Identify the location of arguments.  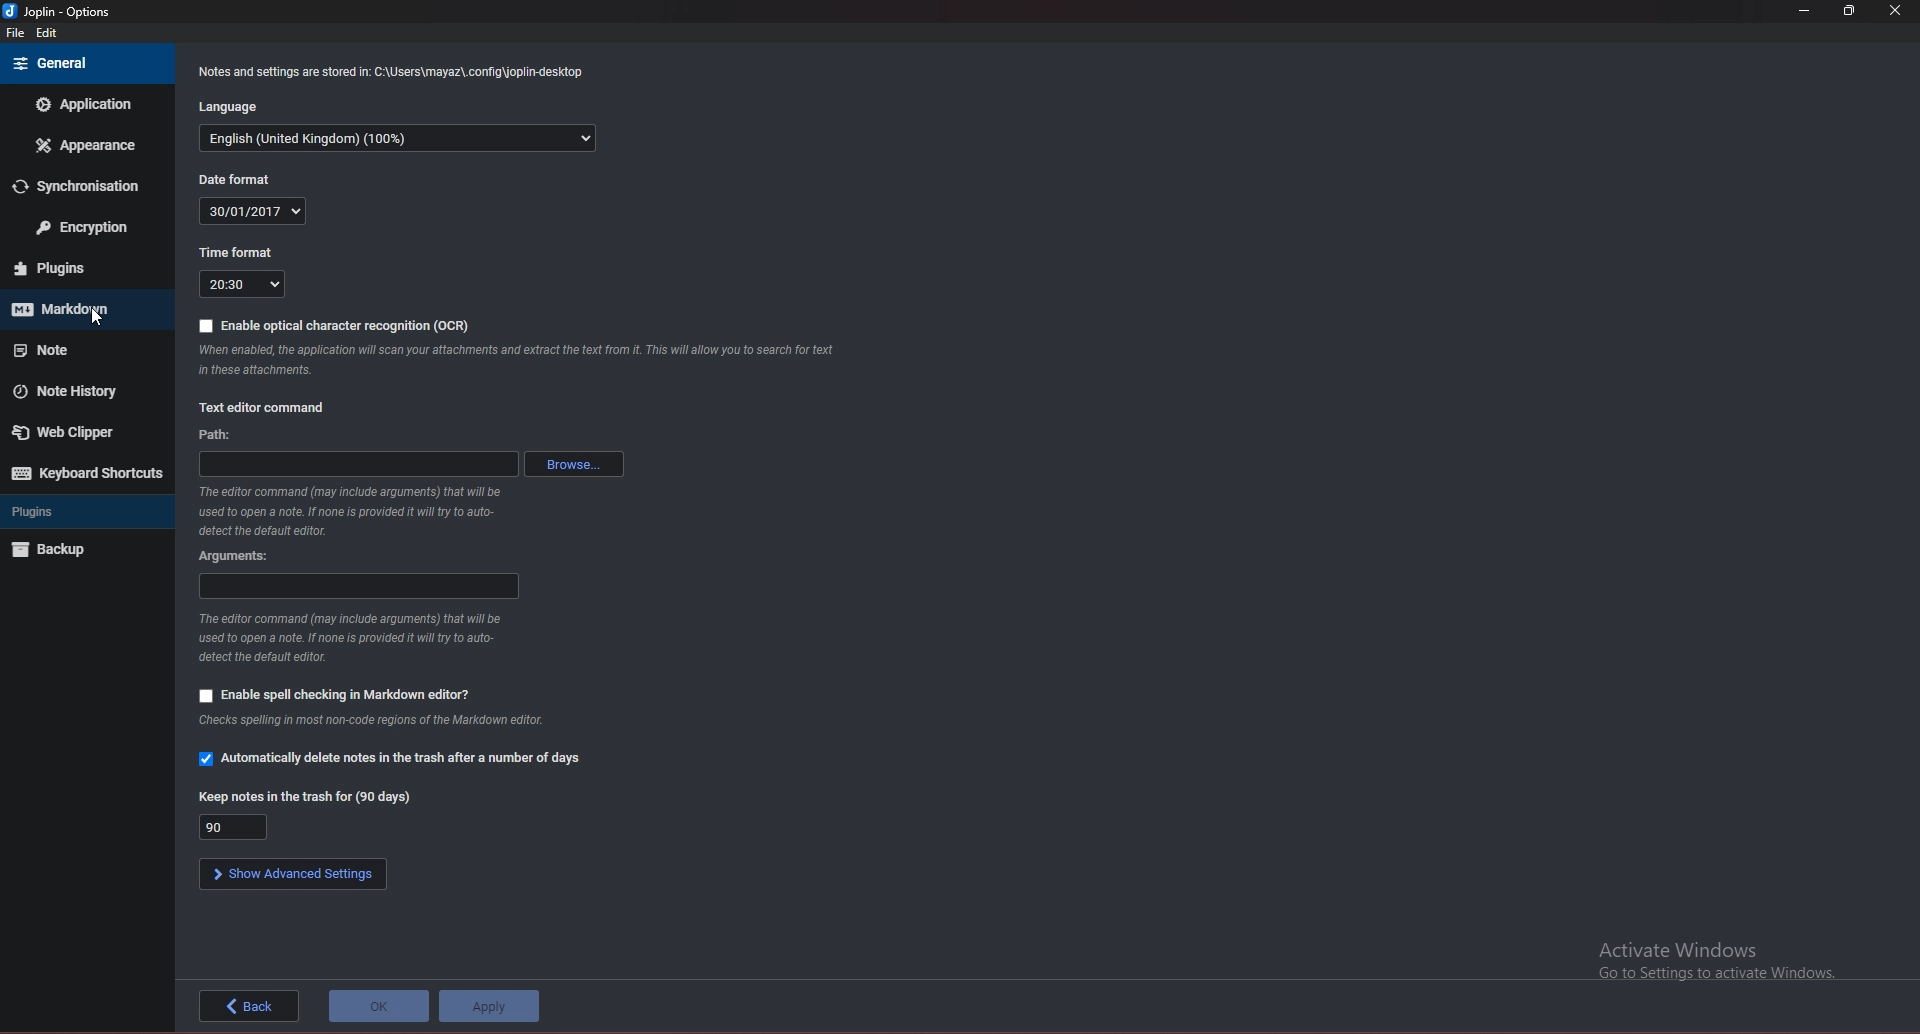
(239, 557).